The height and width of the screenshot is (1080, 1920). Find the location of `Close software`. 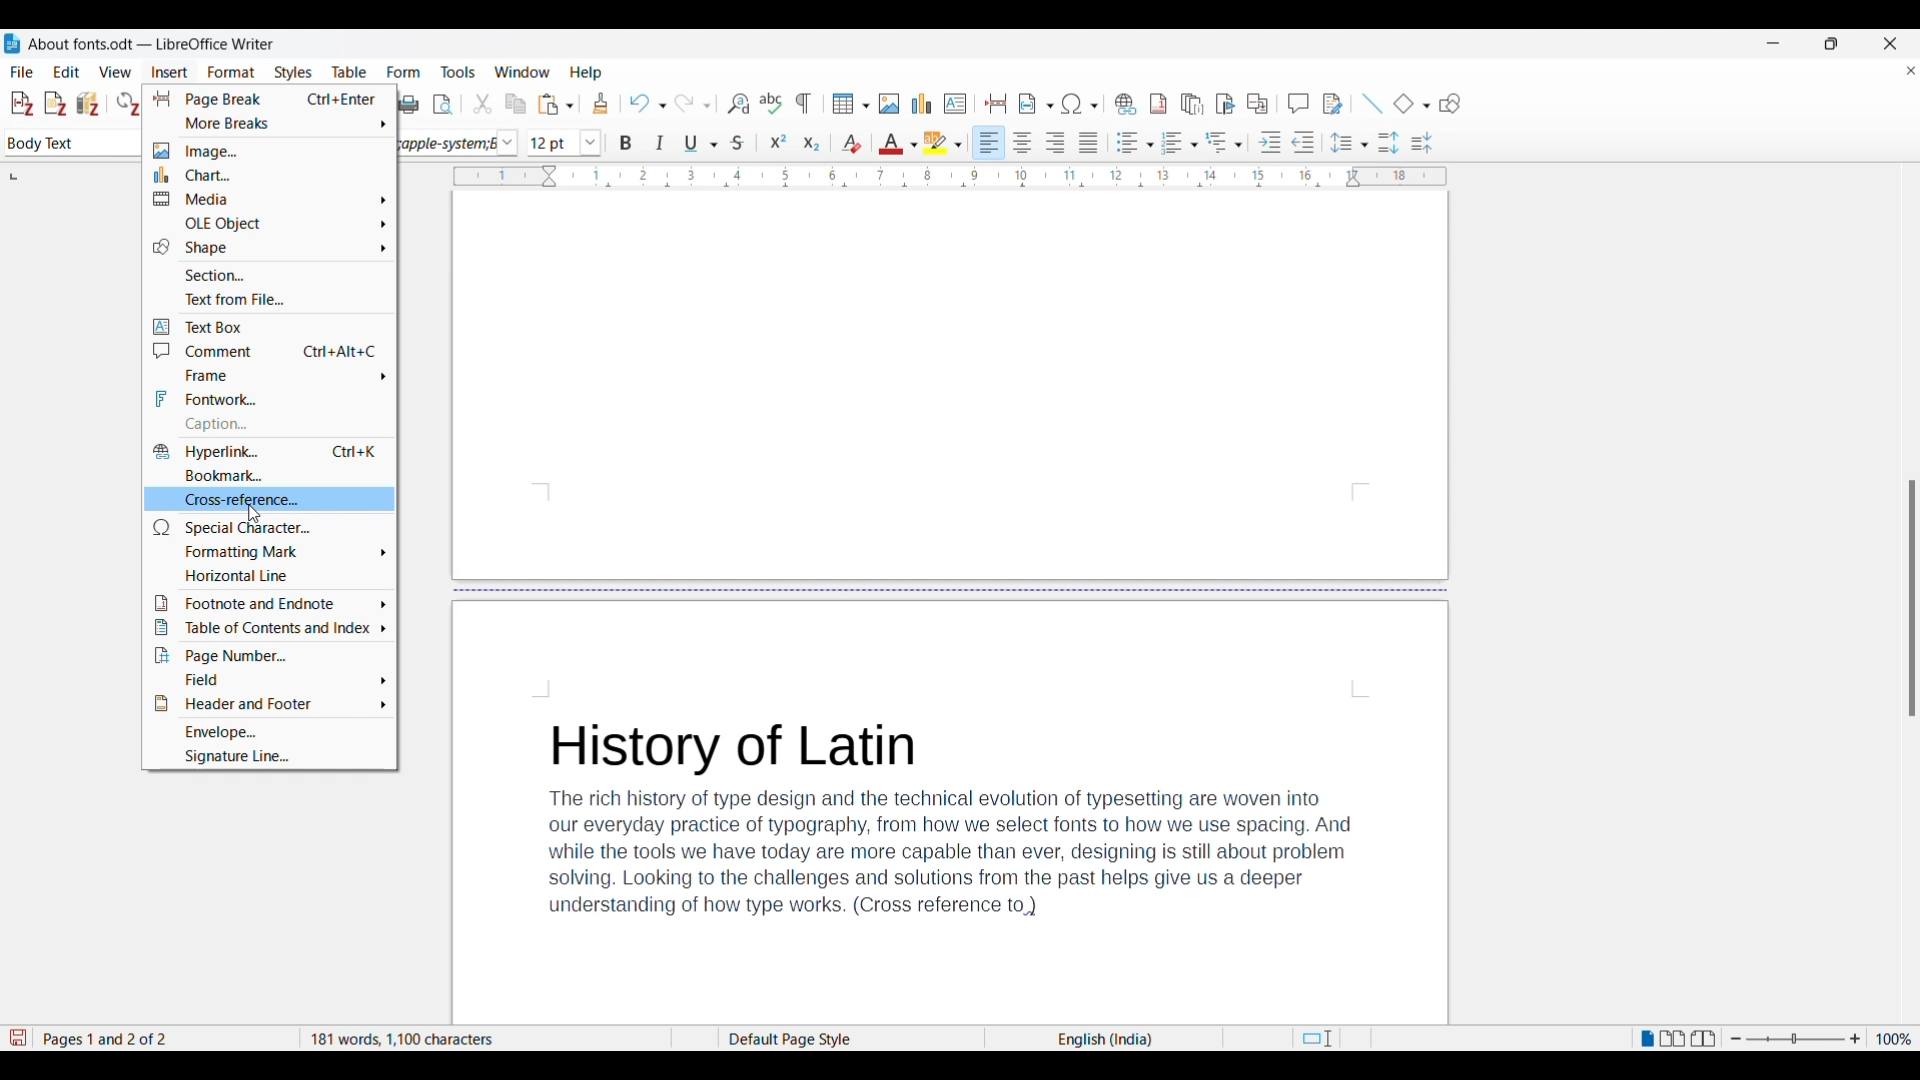

Close software is located at coordinates (1890, 44).